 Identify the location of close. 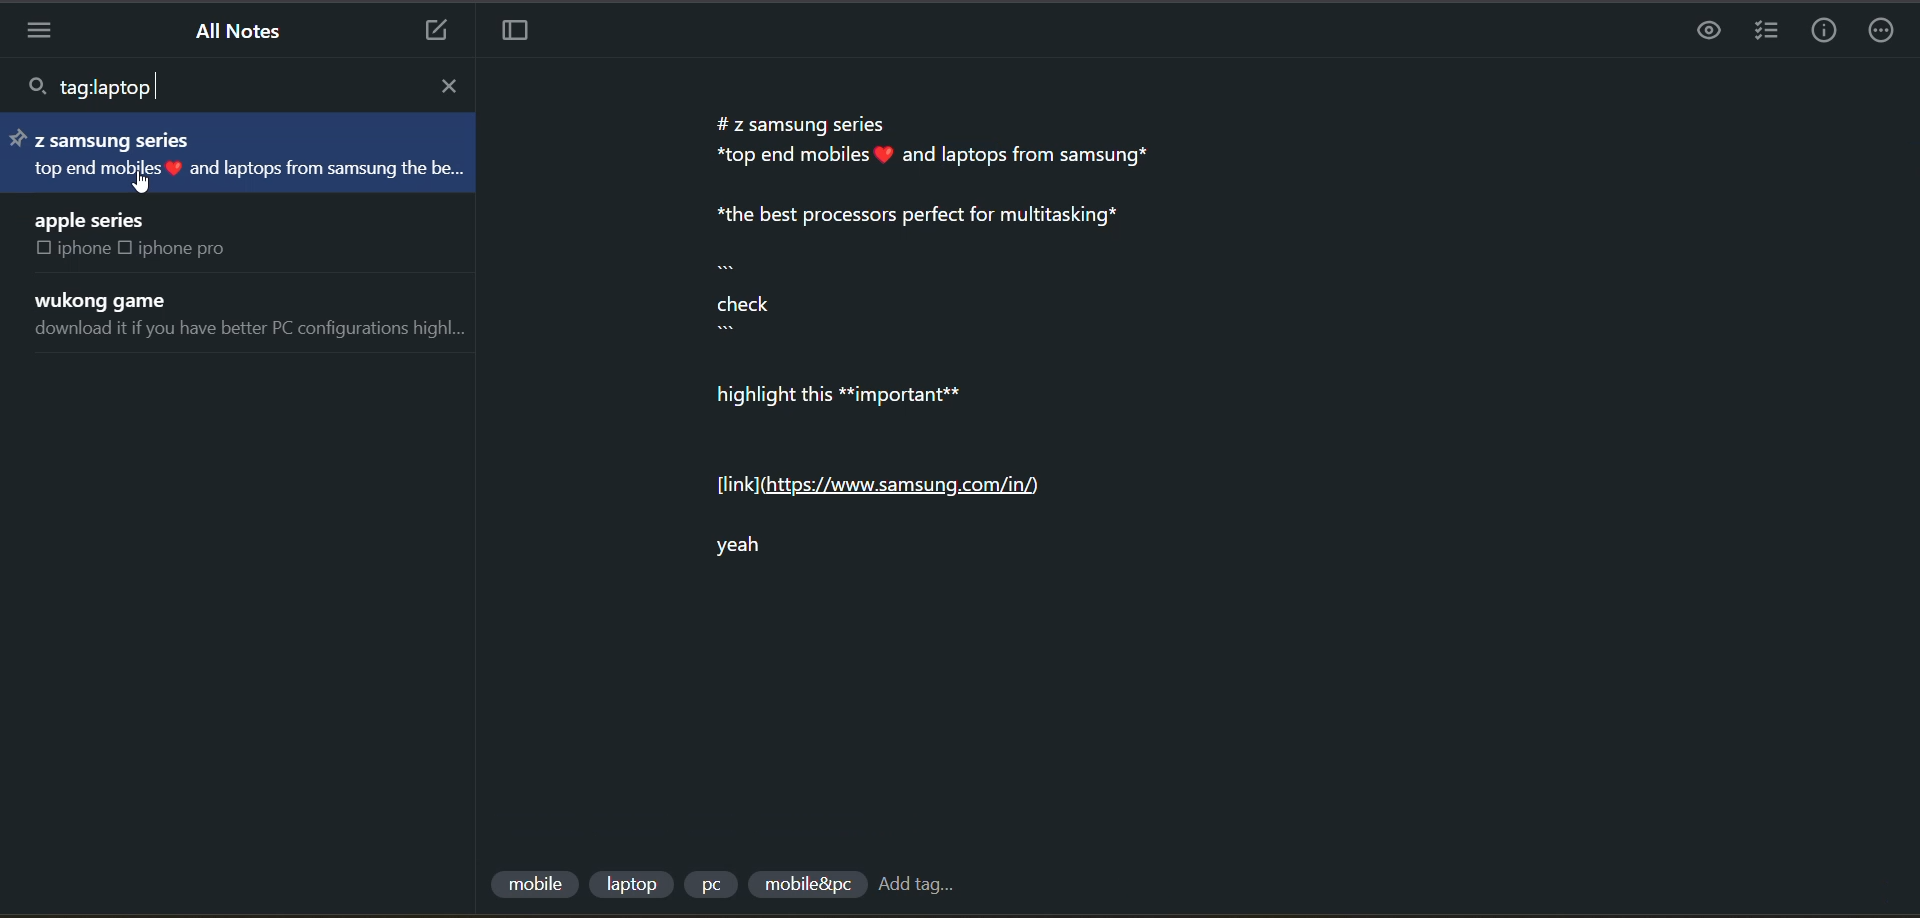
(454, 83).